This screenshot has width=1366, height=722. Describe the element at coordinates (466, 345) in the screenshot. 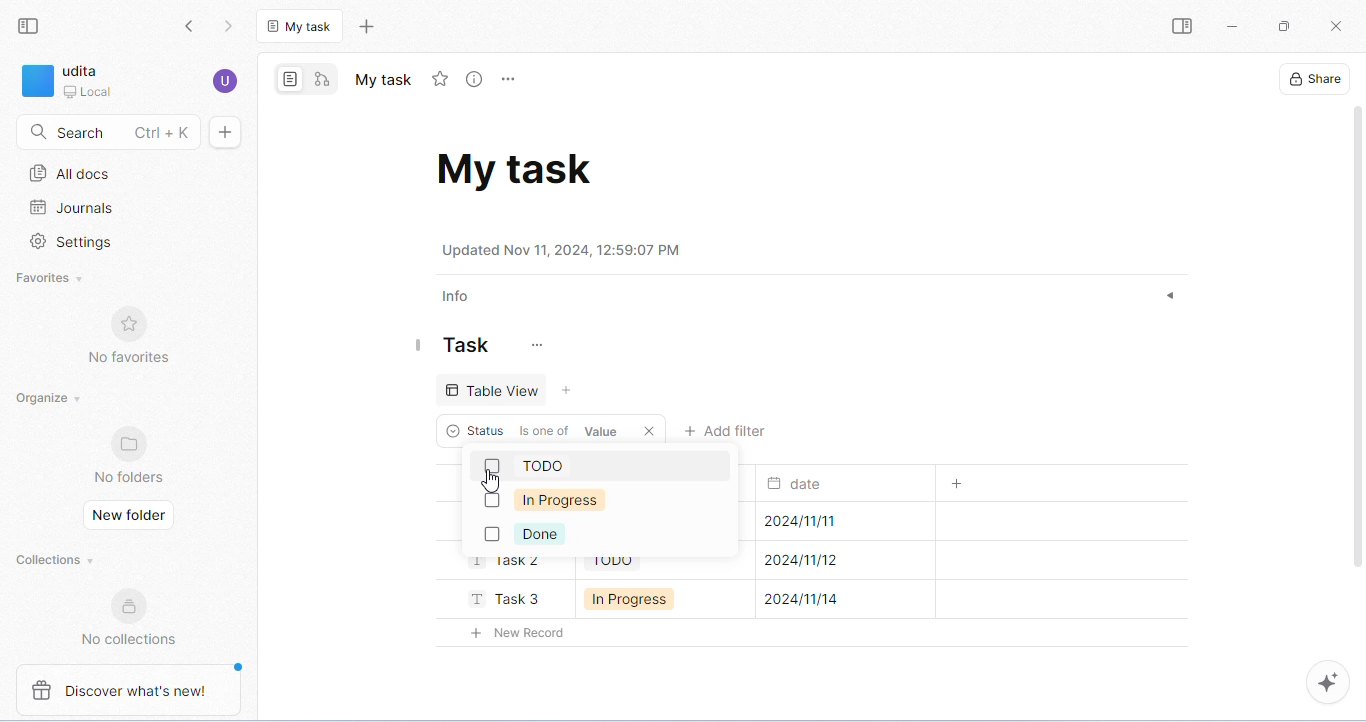

I see `task` at that location.